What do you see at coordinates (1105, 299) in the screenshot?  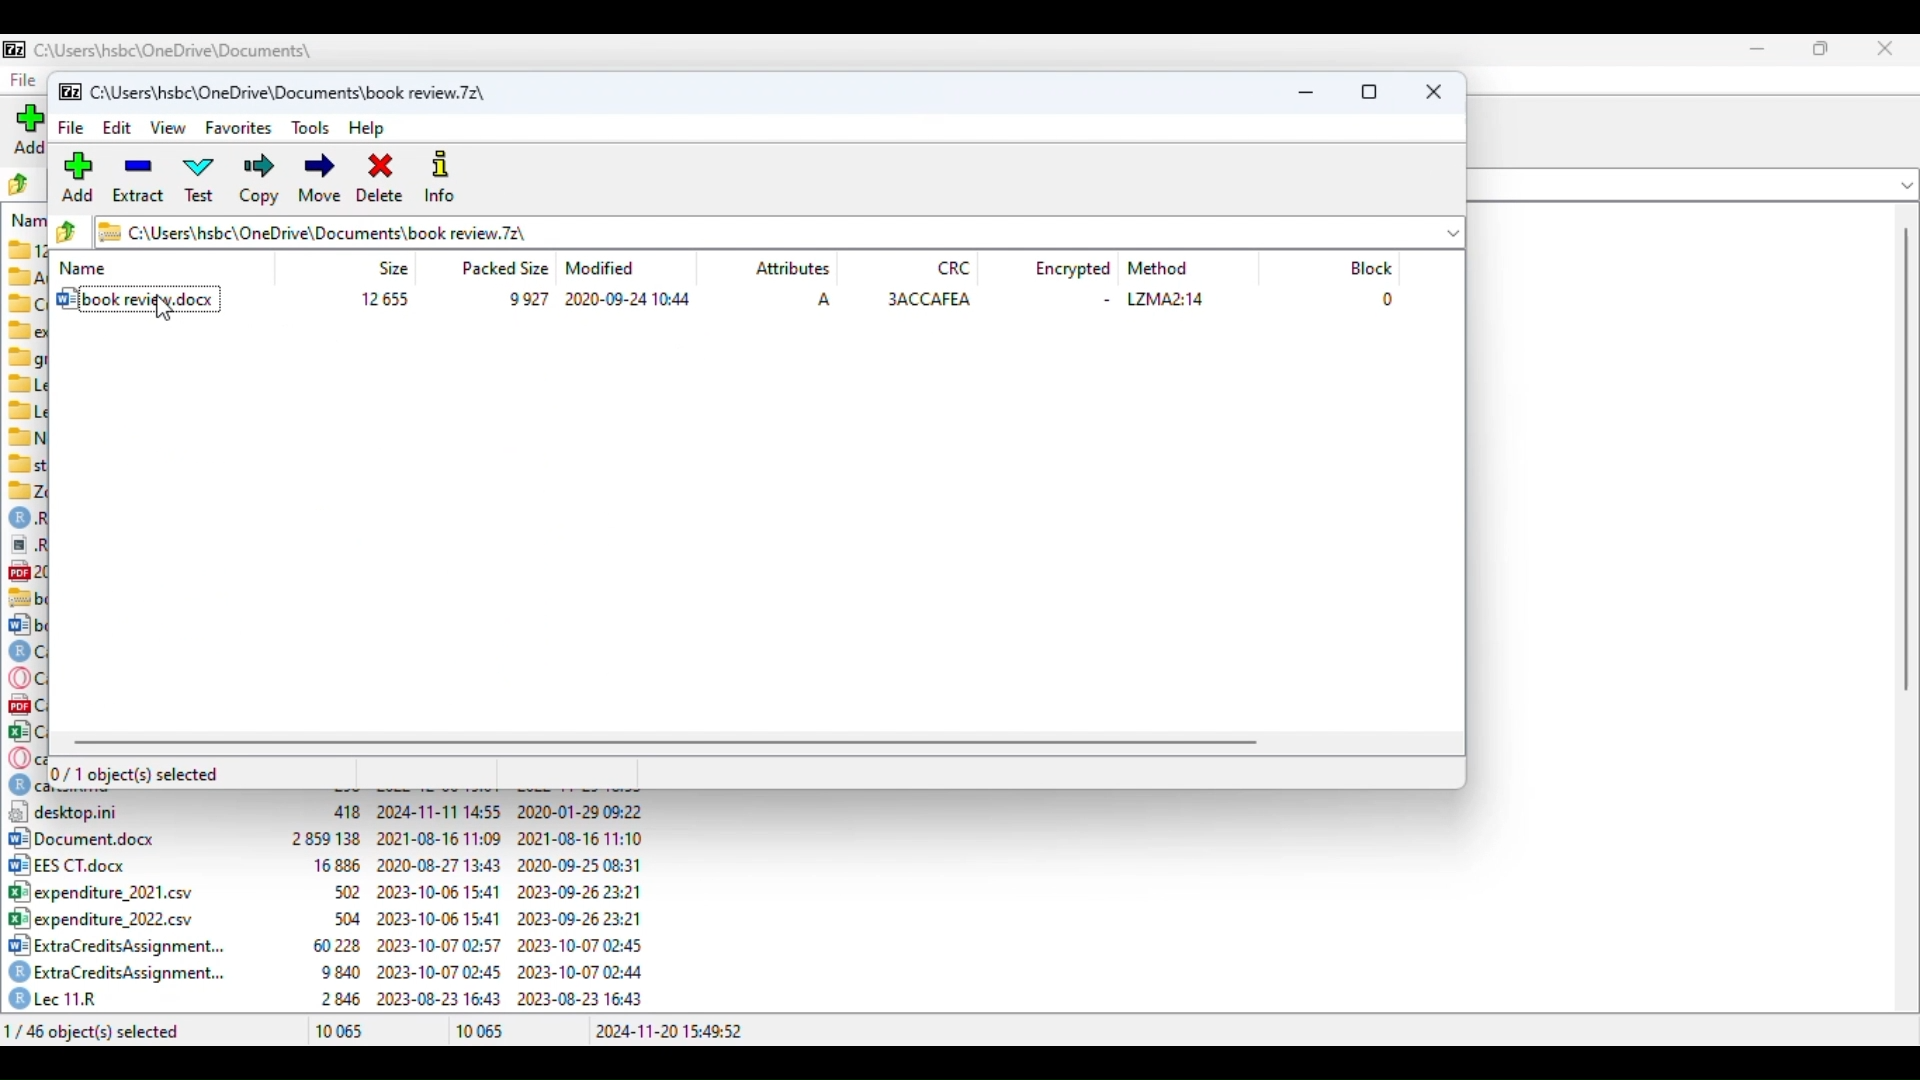 I see `-` at bounding box center [1105, 299].